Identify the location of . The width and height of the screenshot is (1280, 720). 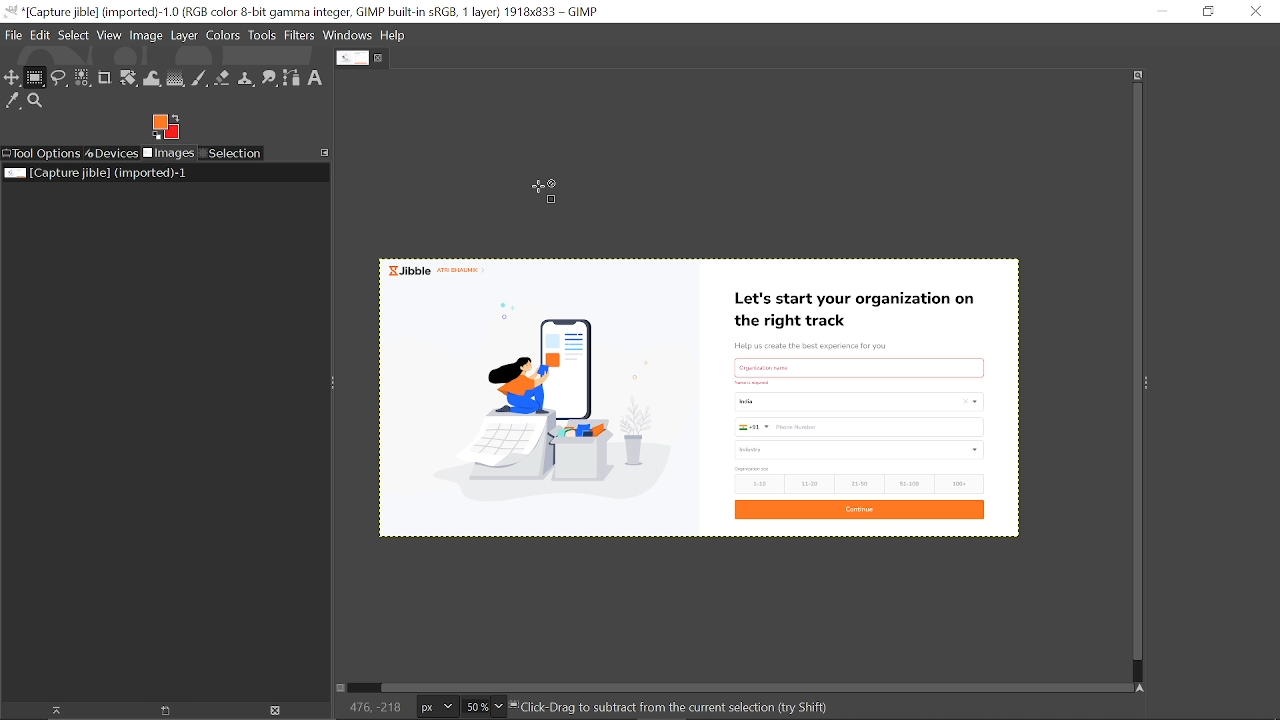
(752, 382).